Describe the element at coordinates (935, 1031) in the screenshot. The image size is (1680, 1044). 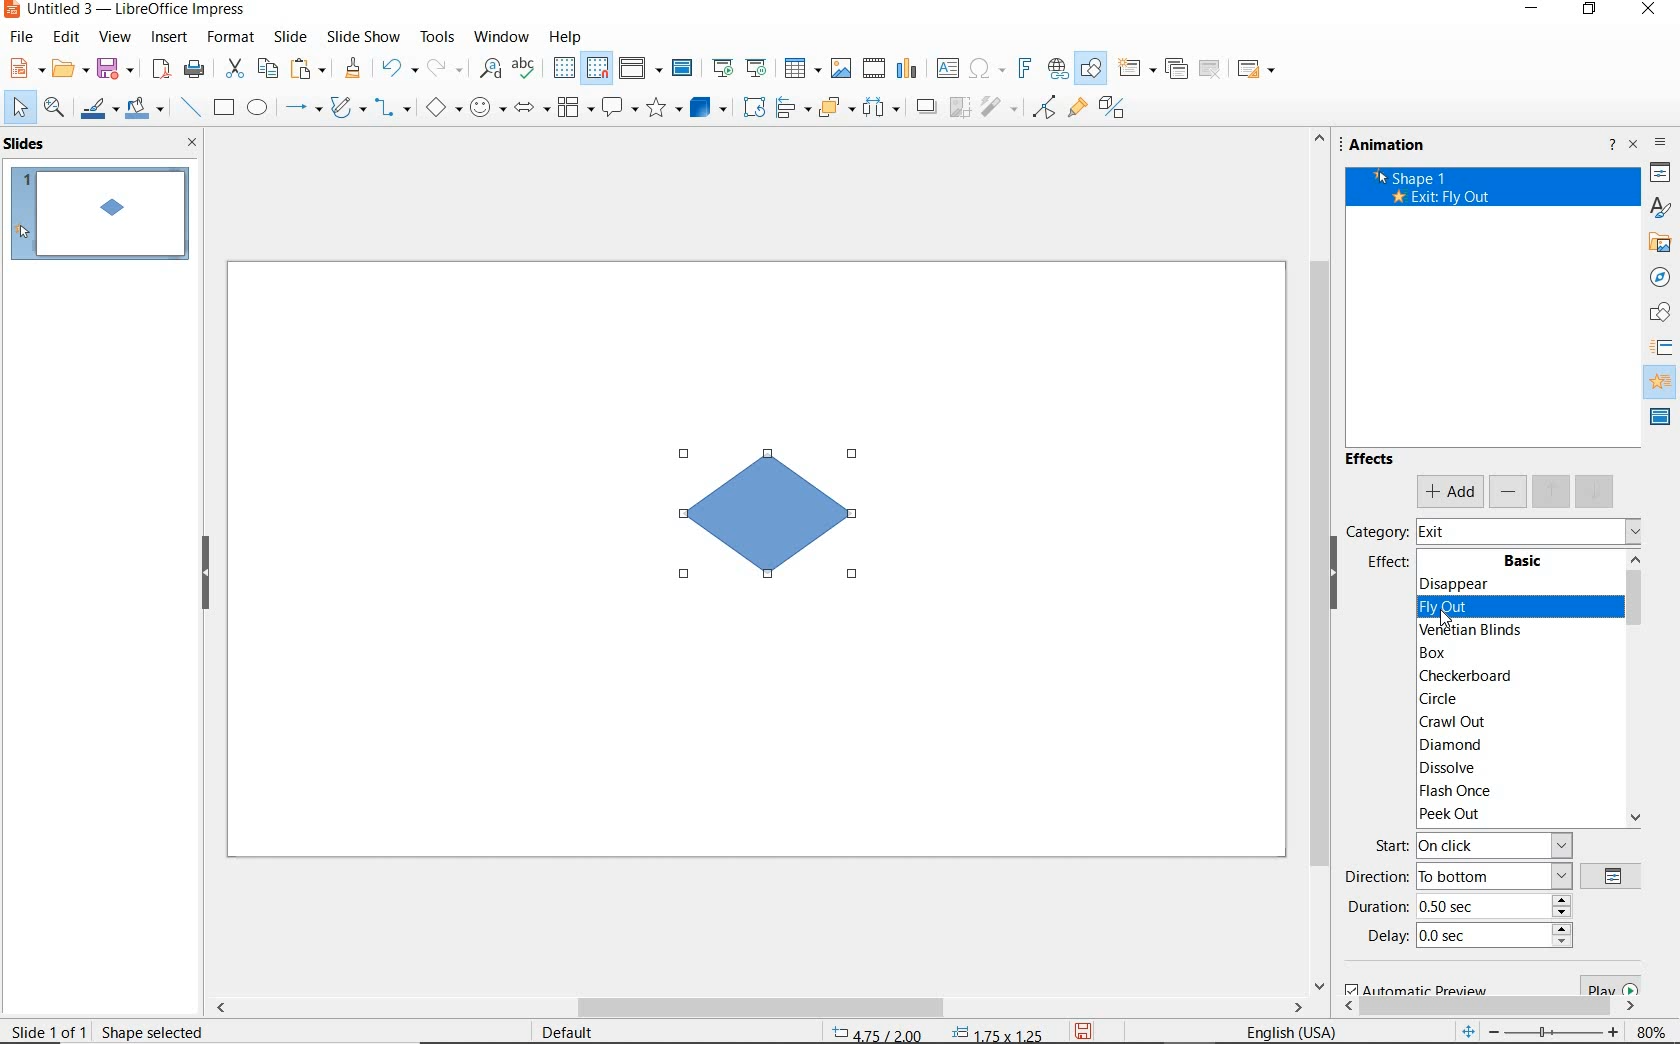
I see `position and size` at that location.